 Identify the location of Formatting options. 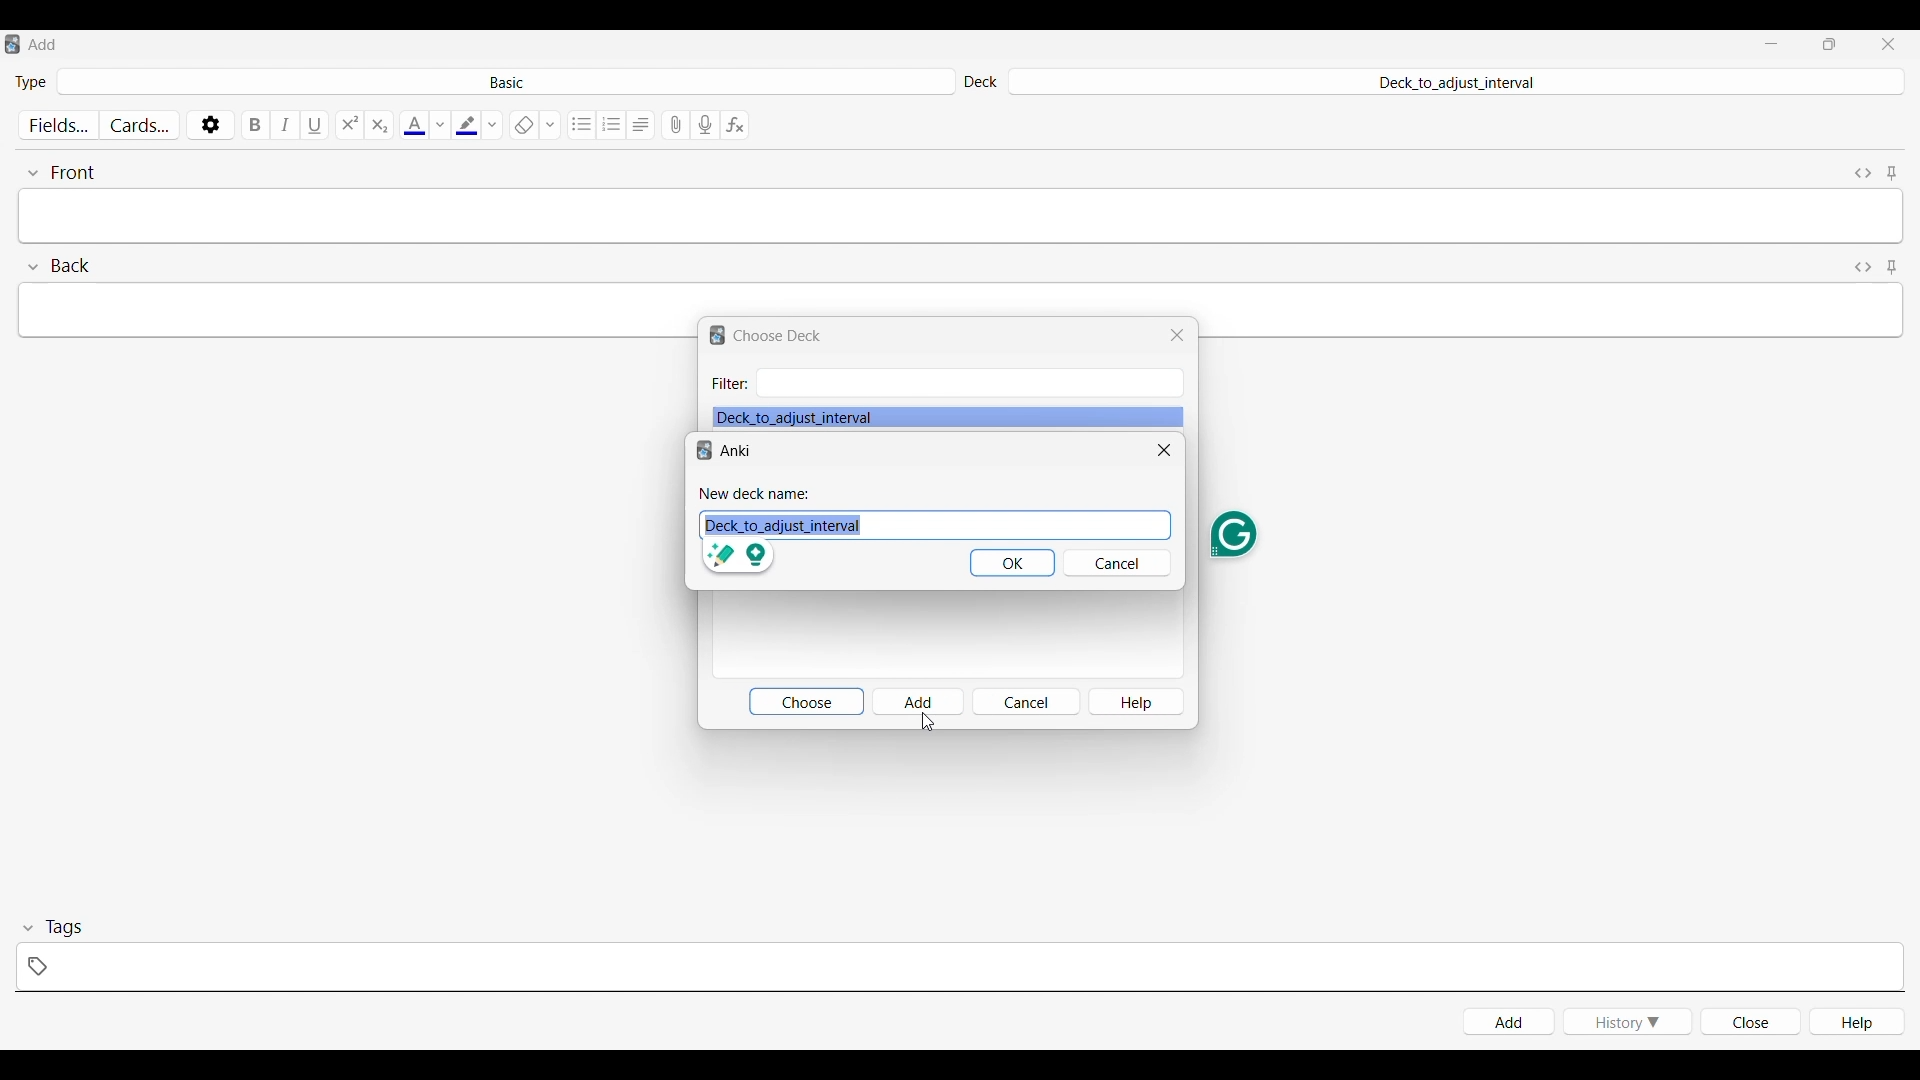
(550, 124).